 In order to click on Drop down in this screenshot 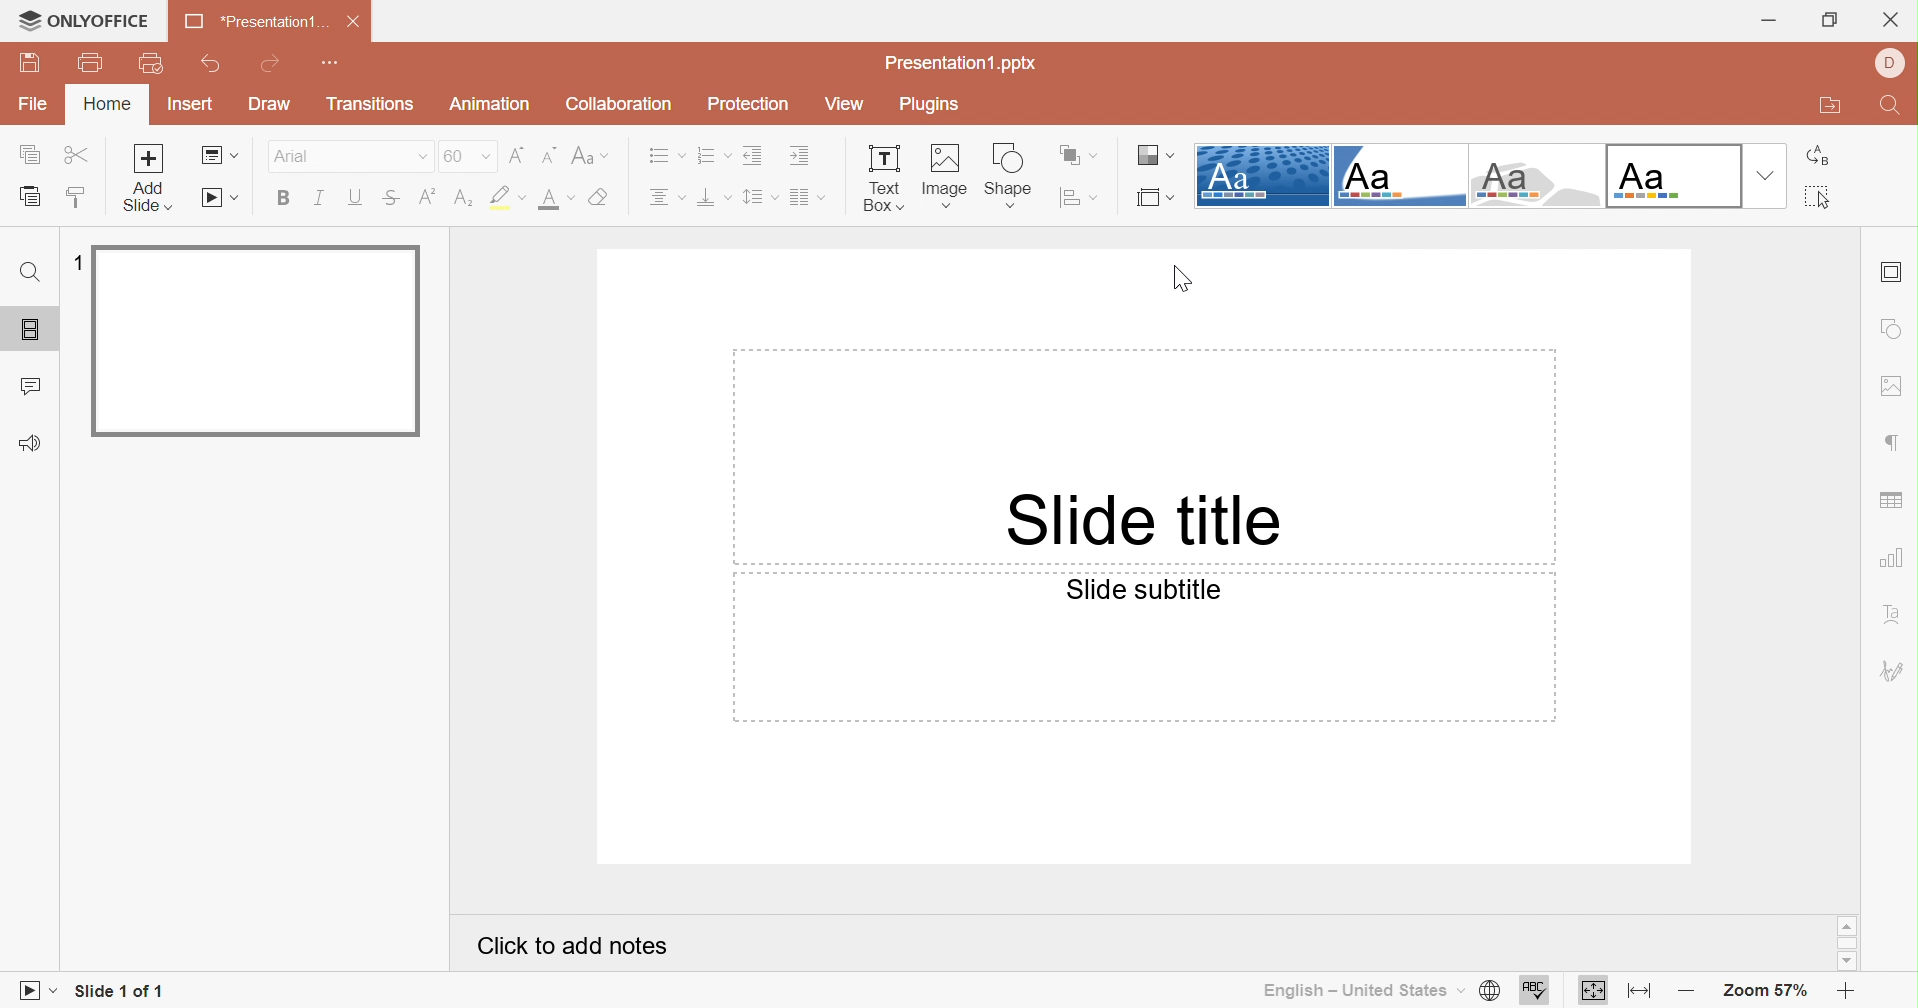, I will do `click(1766, 176)`.